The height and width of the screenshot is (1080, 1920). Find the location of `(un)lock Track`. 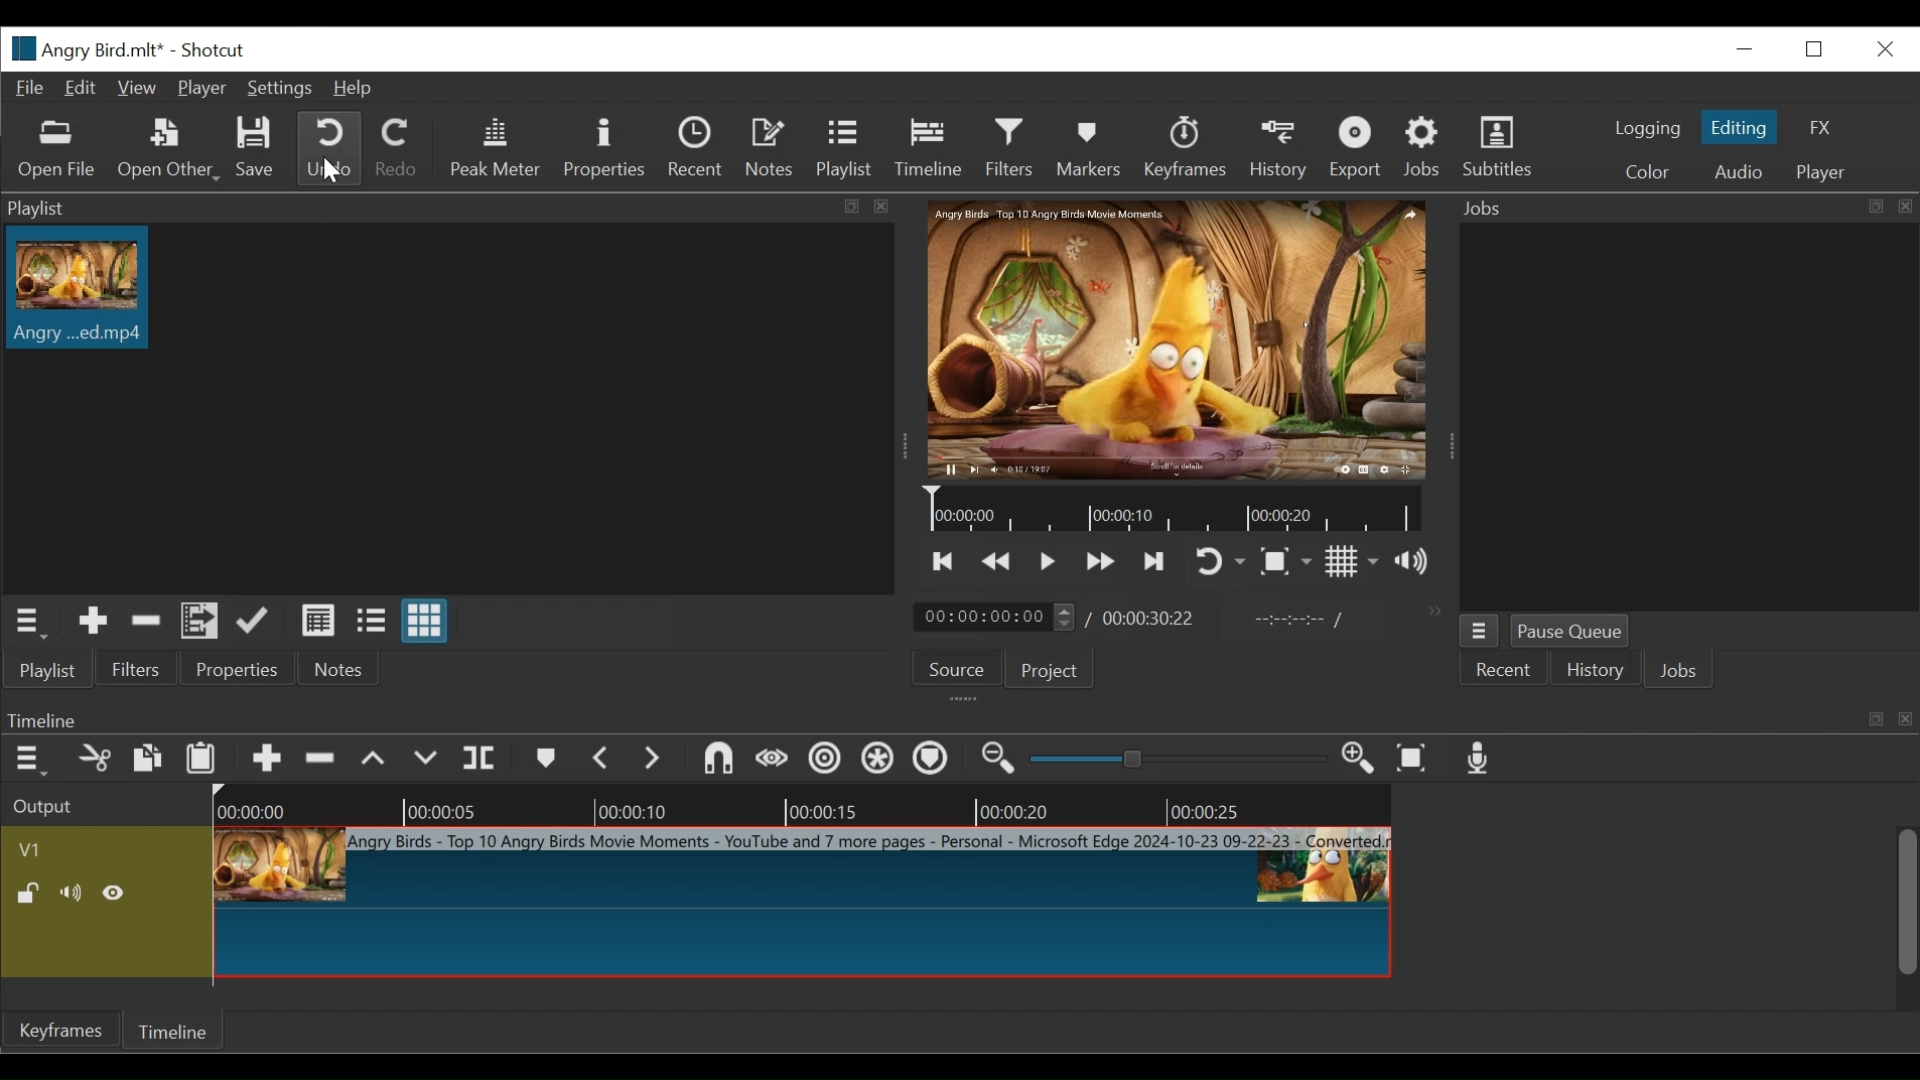

(un)lock Track is located at coordinates (27, 890).